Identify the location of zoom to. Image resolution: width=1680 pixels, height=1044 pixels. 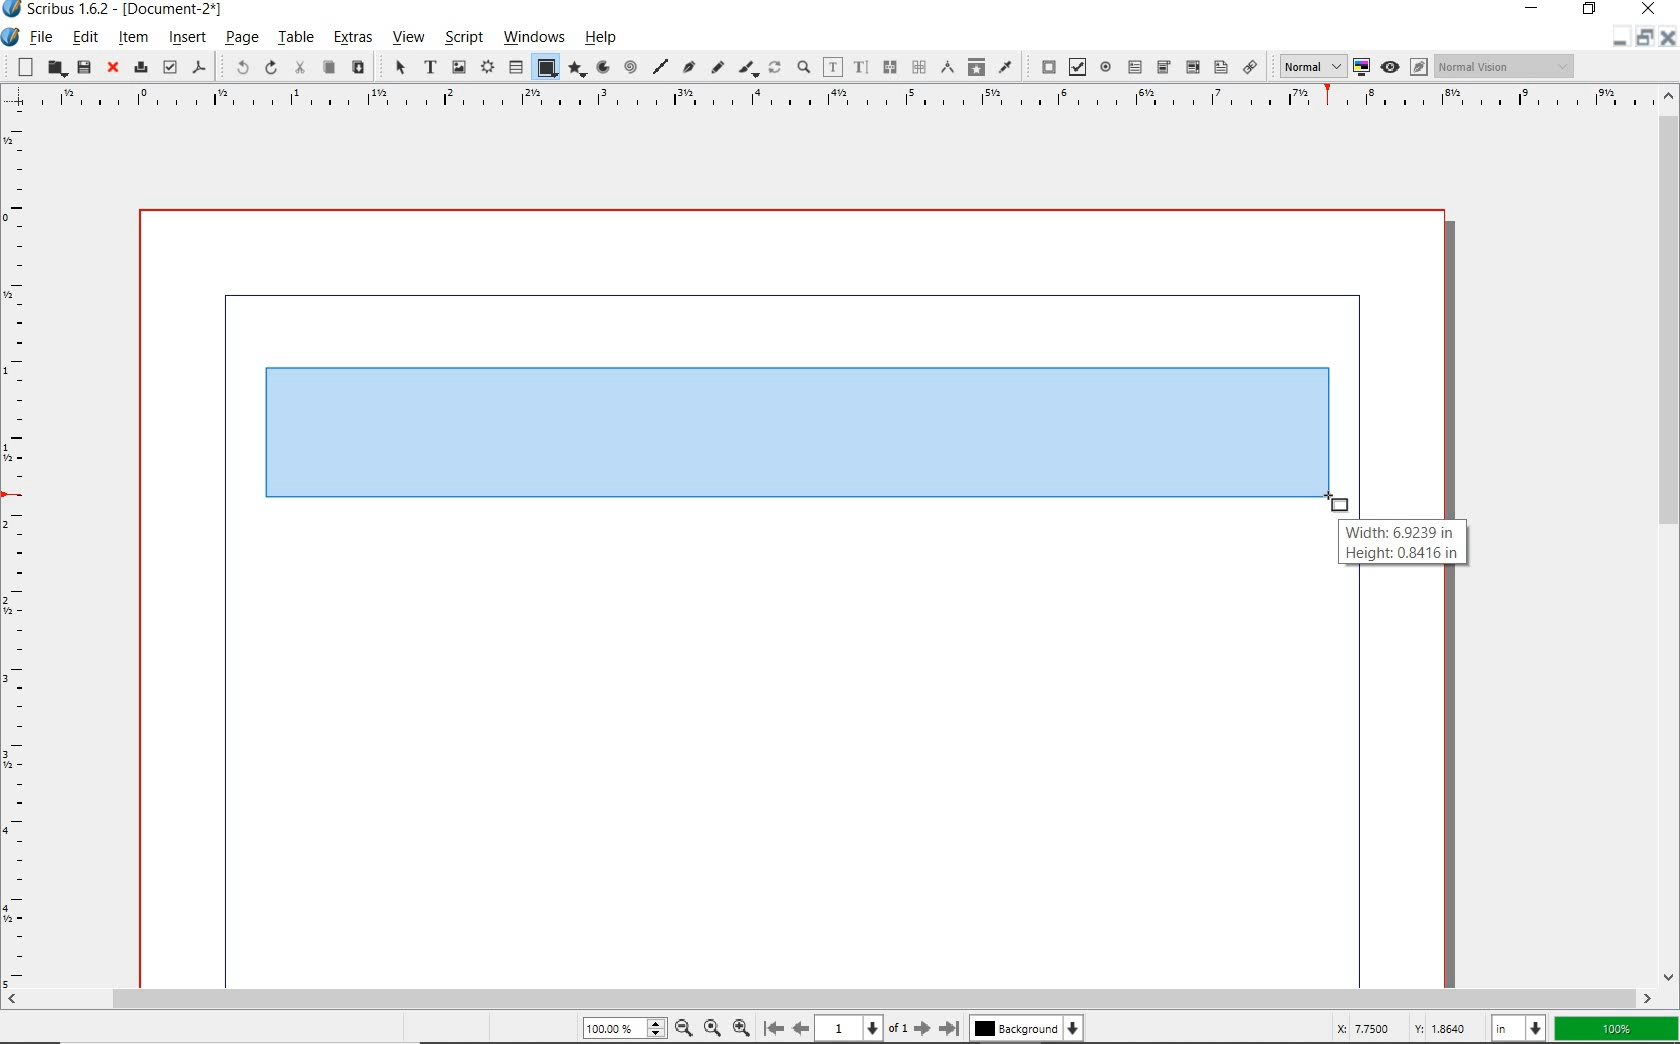
(714, 1028).